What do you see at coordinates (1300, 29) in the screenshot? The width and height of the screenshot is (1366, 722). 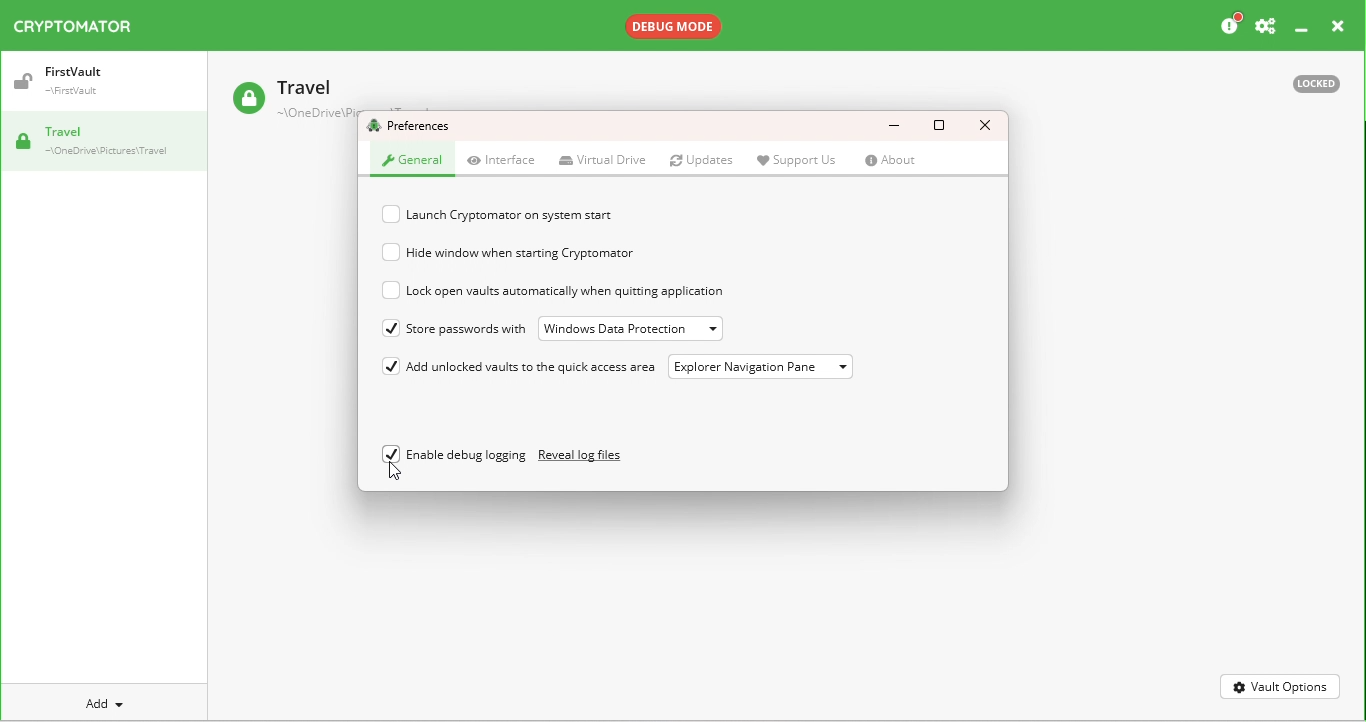 I see `Minimize` at bounding box center [1300, 29].